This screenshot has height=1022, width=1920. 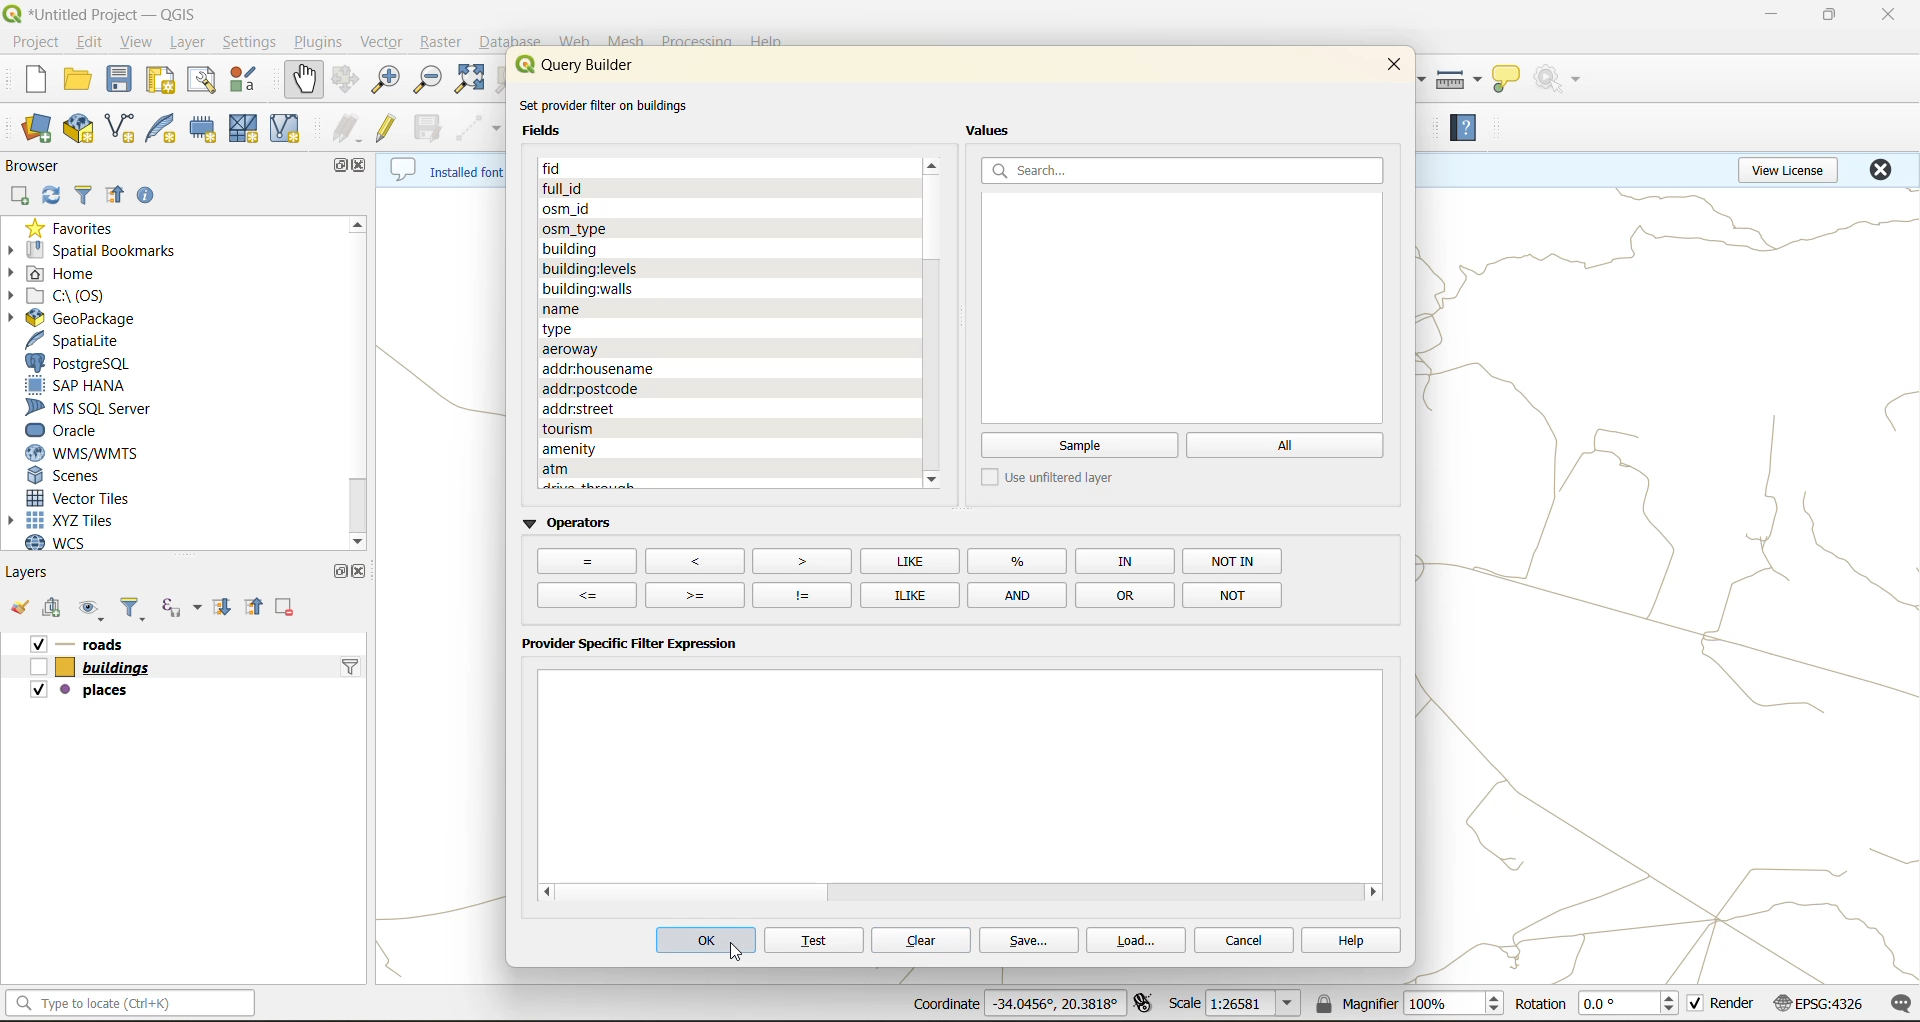 What do you see at coordinates (334, 166) in the screenshot?
I see `maximize` at bounding box center [334, 166].